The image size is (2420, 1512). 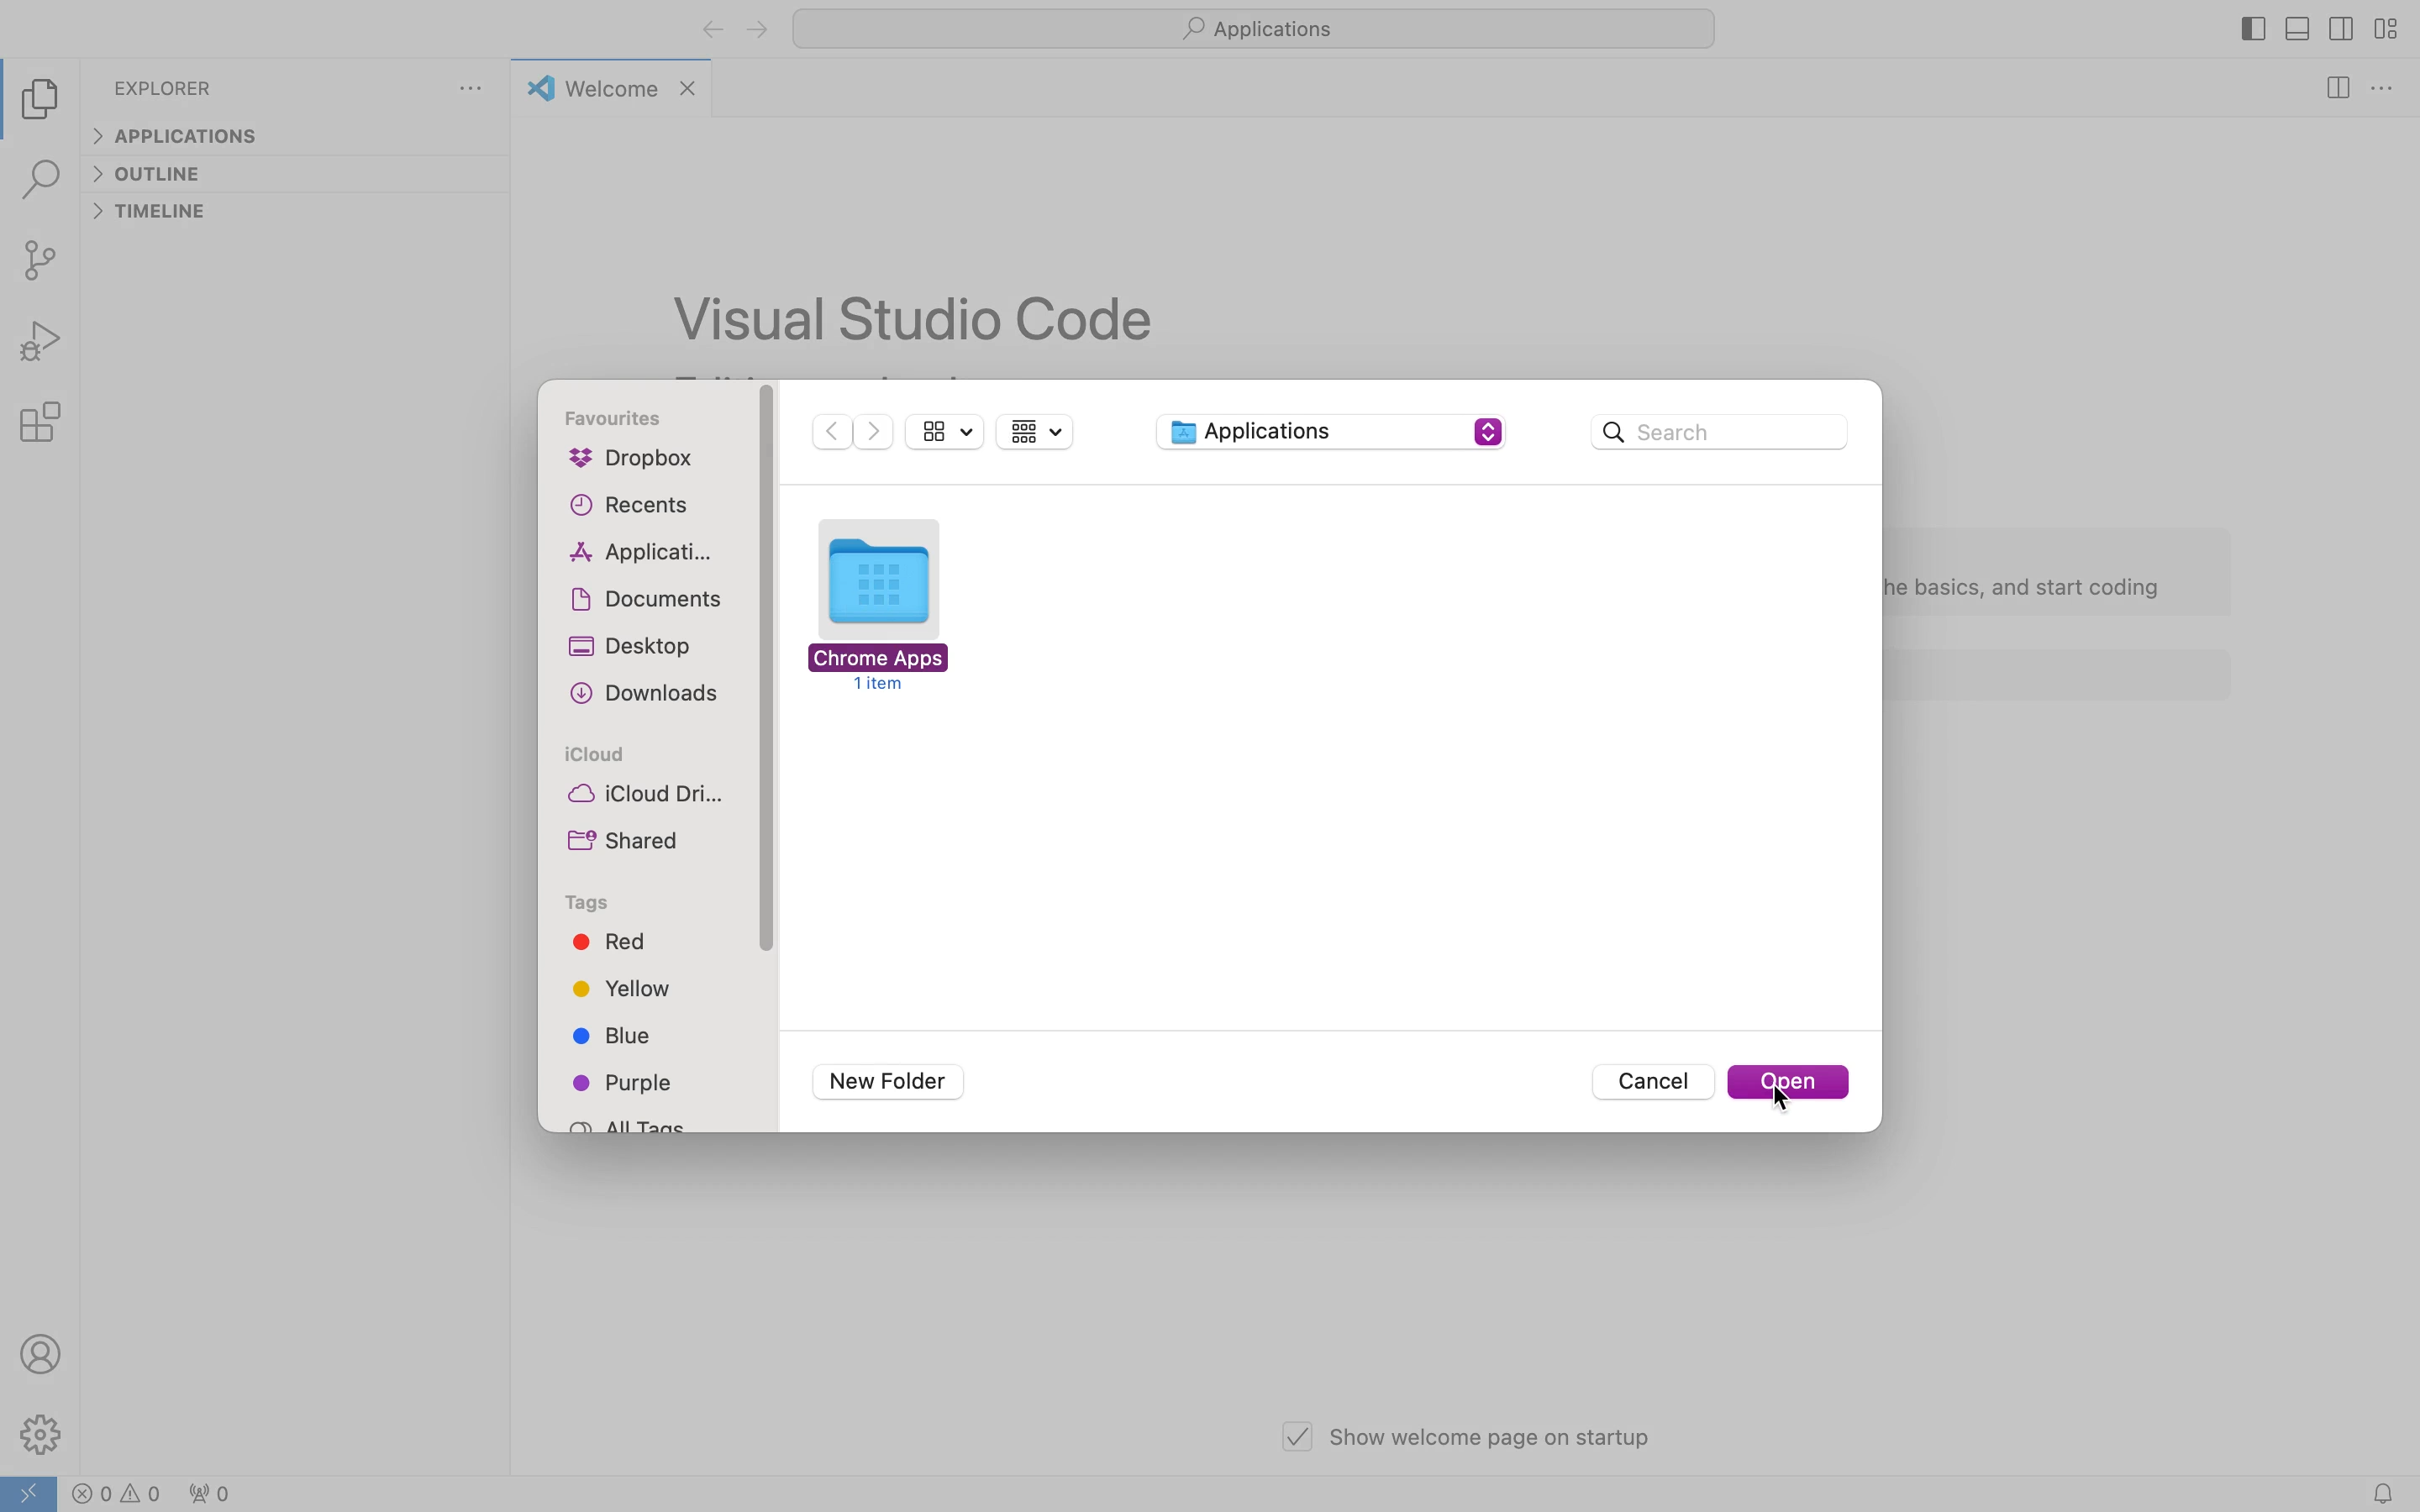 What do you see at coordinates (1040, 434) in the screenshot?
I see `group items` at bounding box center [1040, 434].